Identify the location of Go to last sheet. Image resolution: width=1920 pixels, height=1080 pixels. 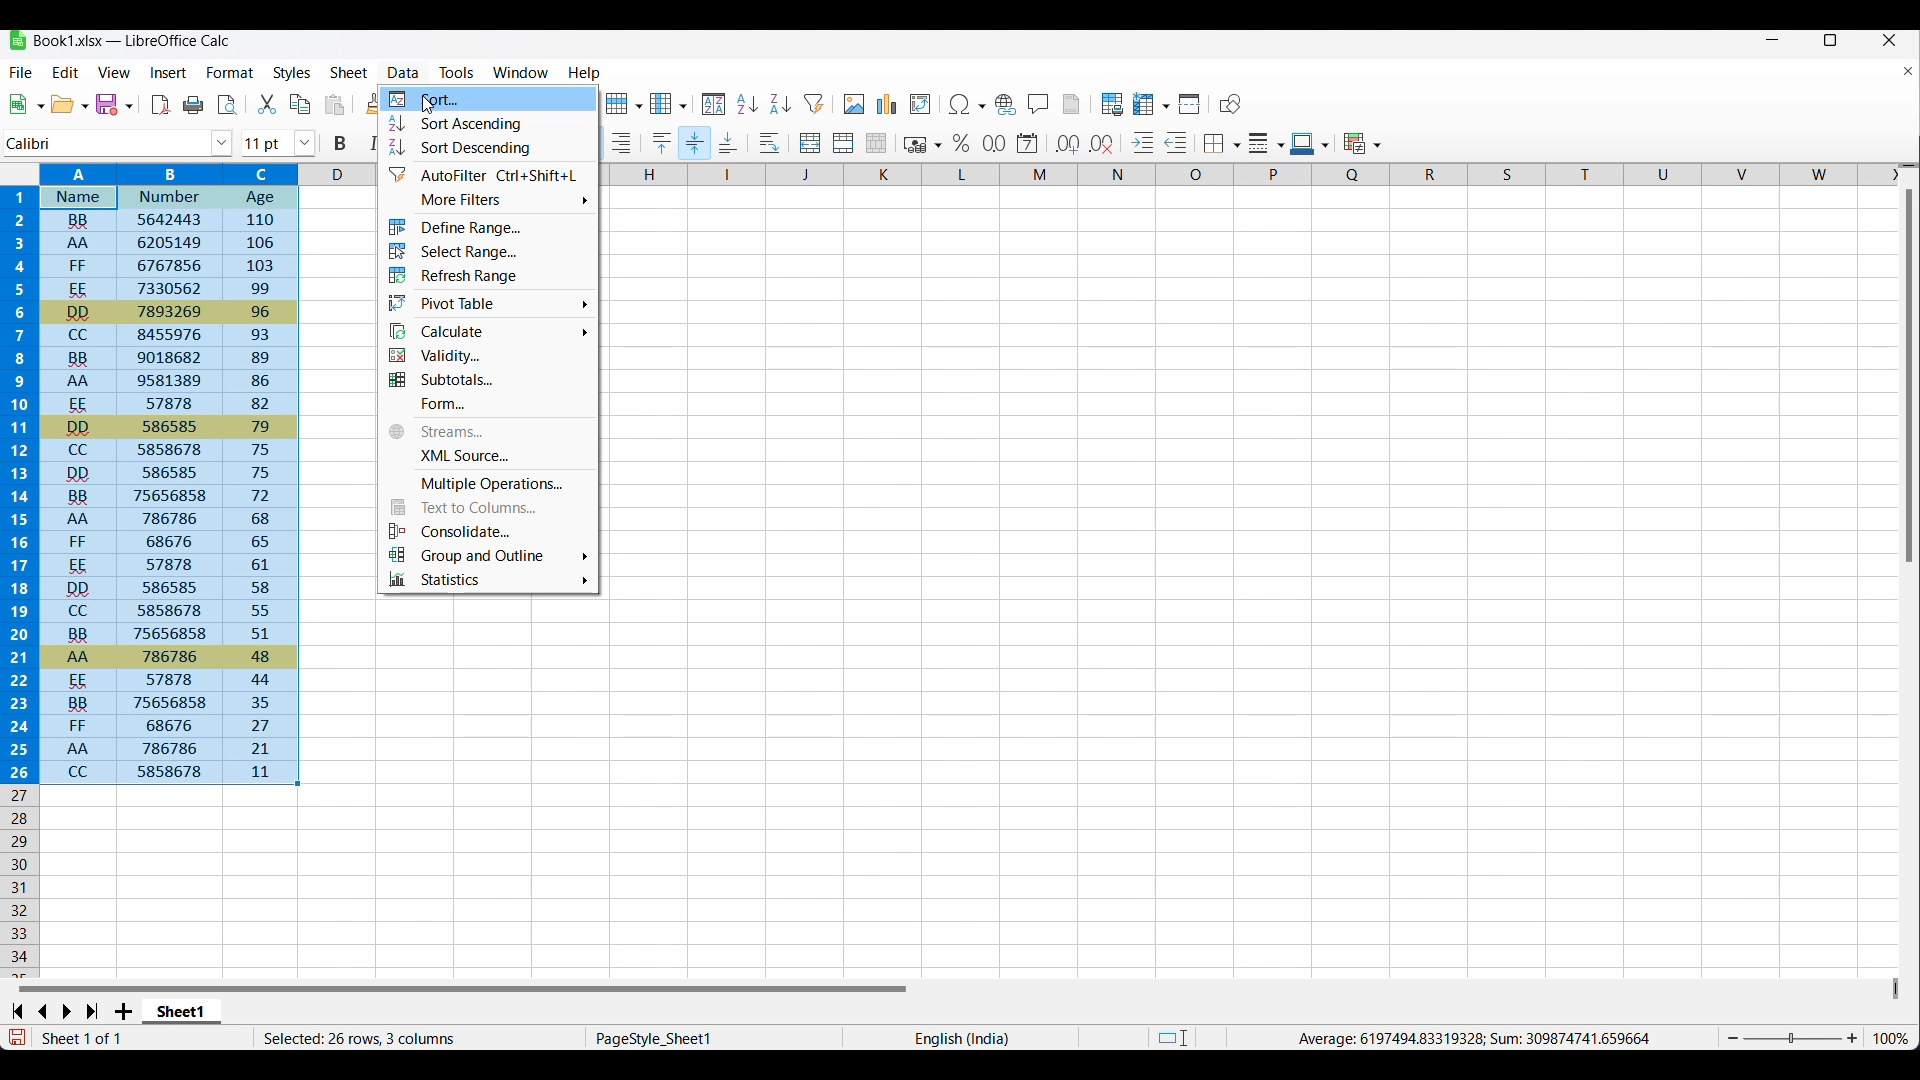
(92, 1011).